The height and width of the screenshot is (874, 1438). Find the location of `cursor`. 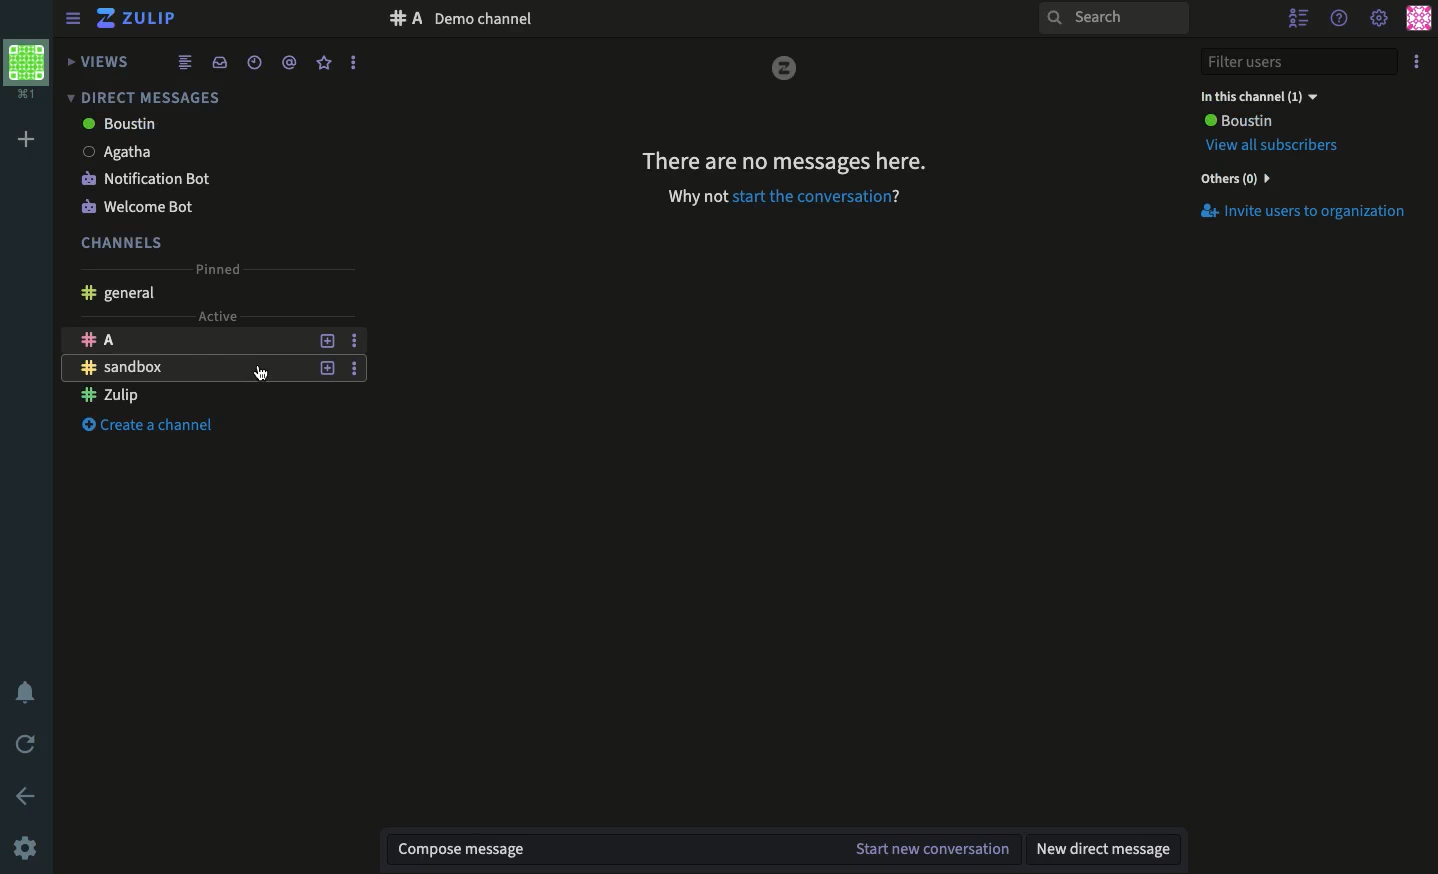

cursor is located at coordinates (263, 378).